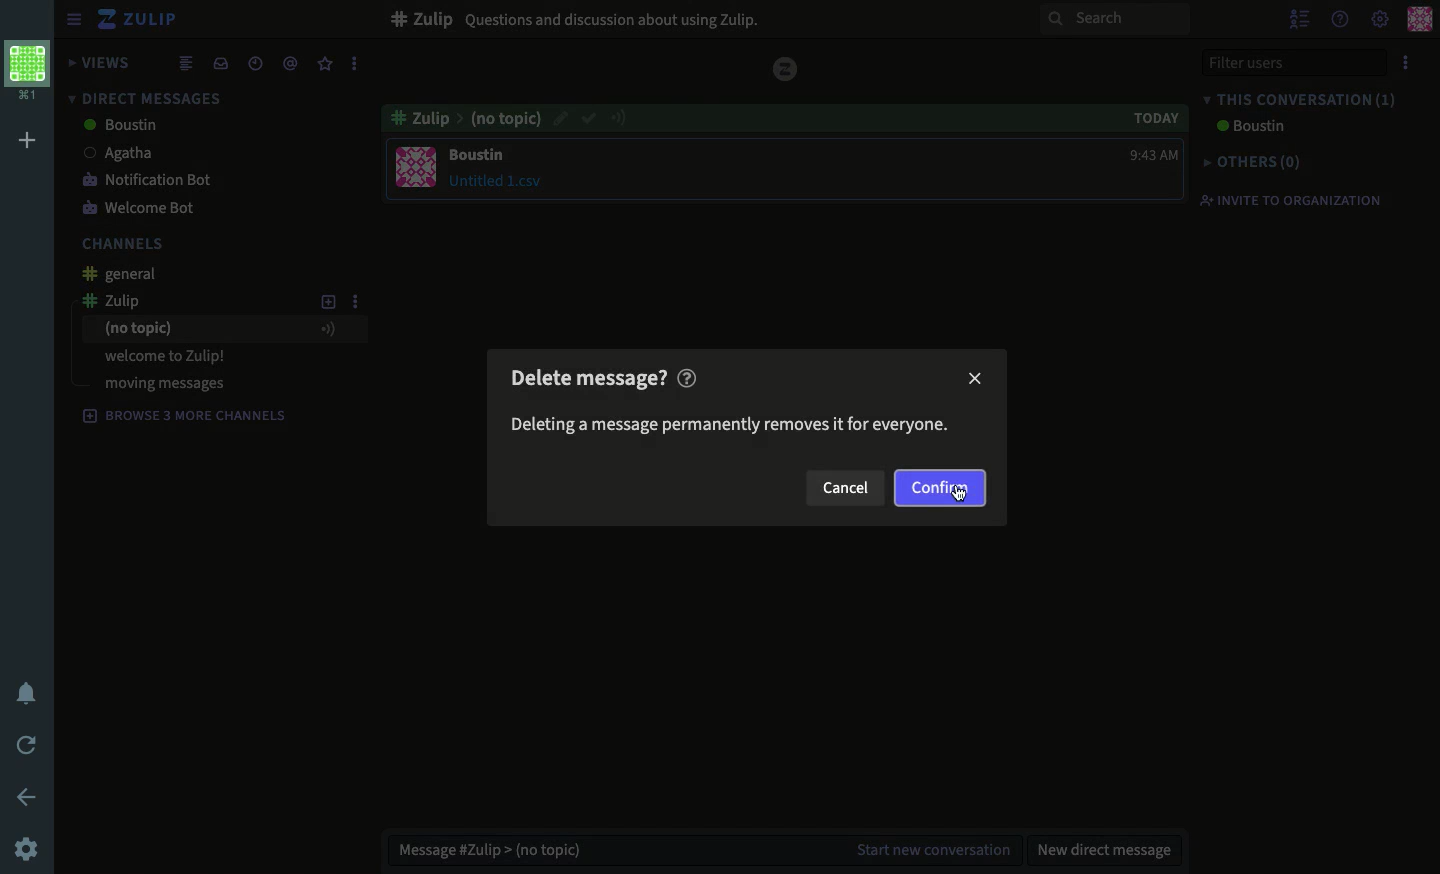 This screenshot has width=1440, height=874. What do you see at coordinates (110, 19) in the screenshot?
I see `zulip logo` at bounding box center [110, 19].